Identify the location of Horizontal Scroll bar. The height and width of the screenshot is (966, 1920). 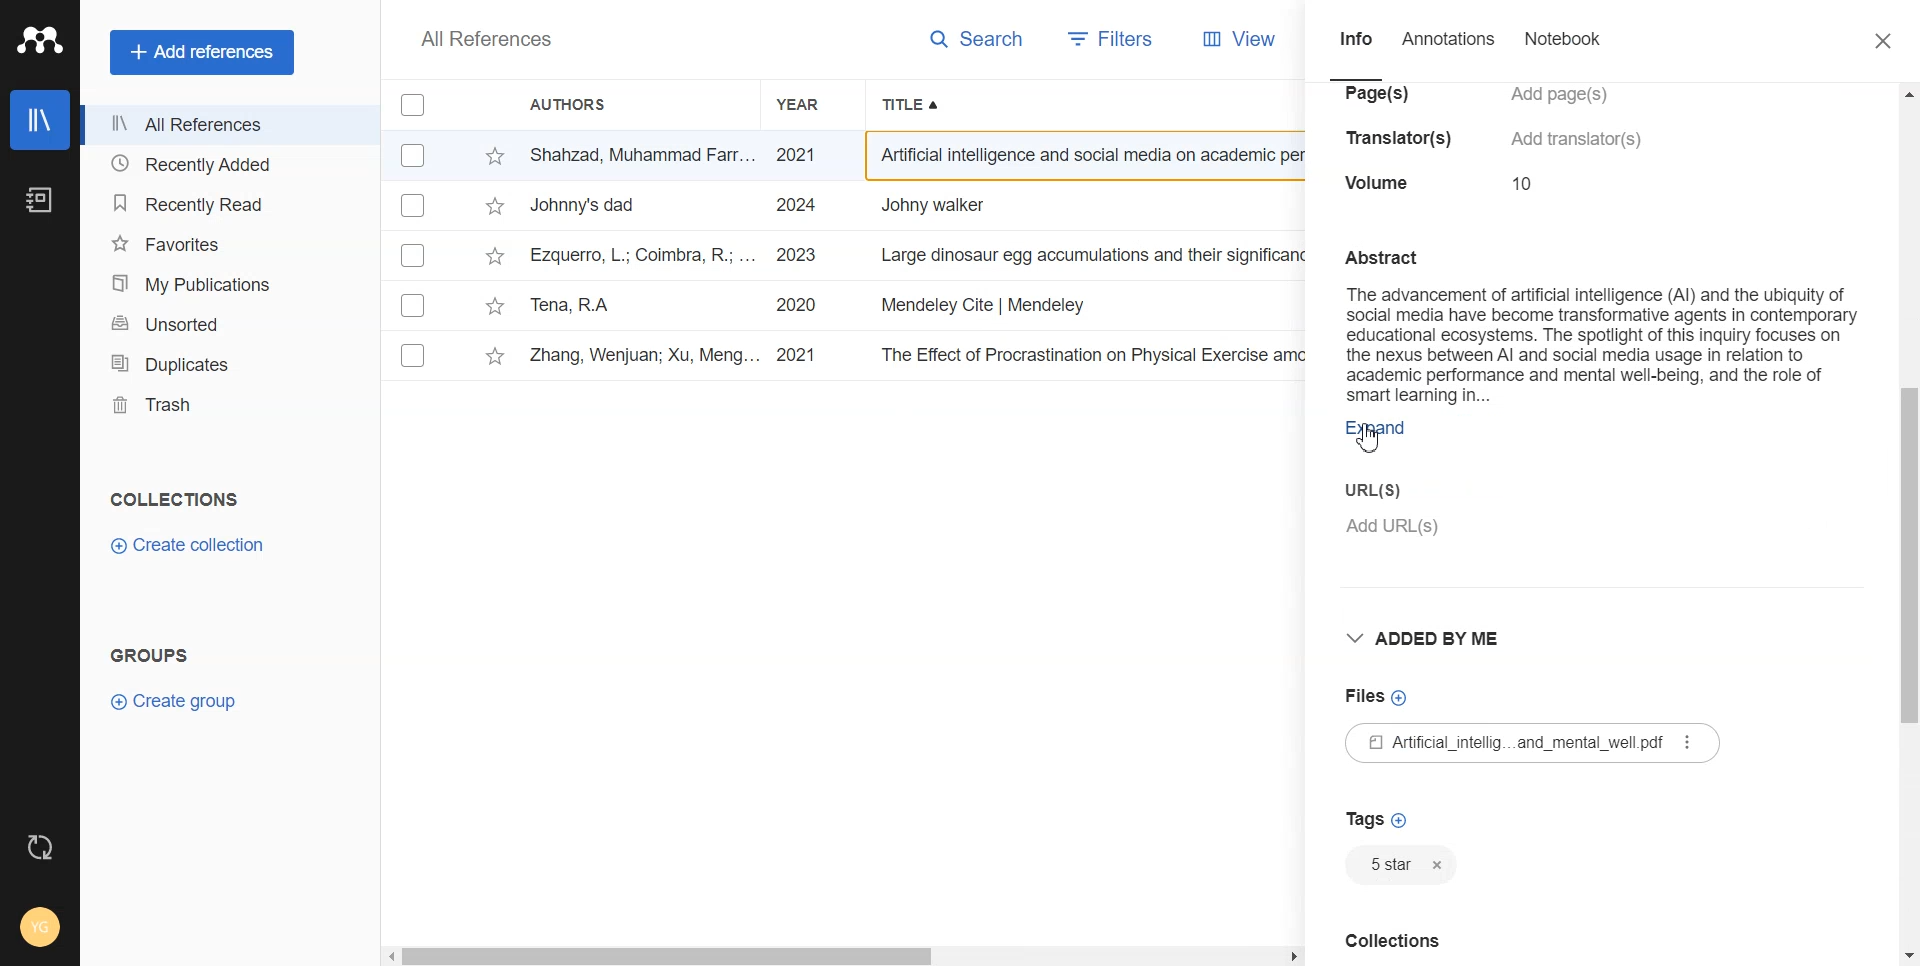
(840, 956).